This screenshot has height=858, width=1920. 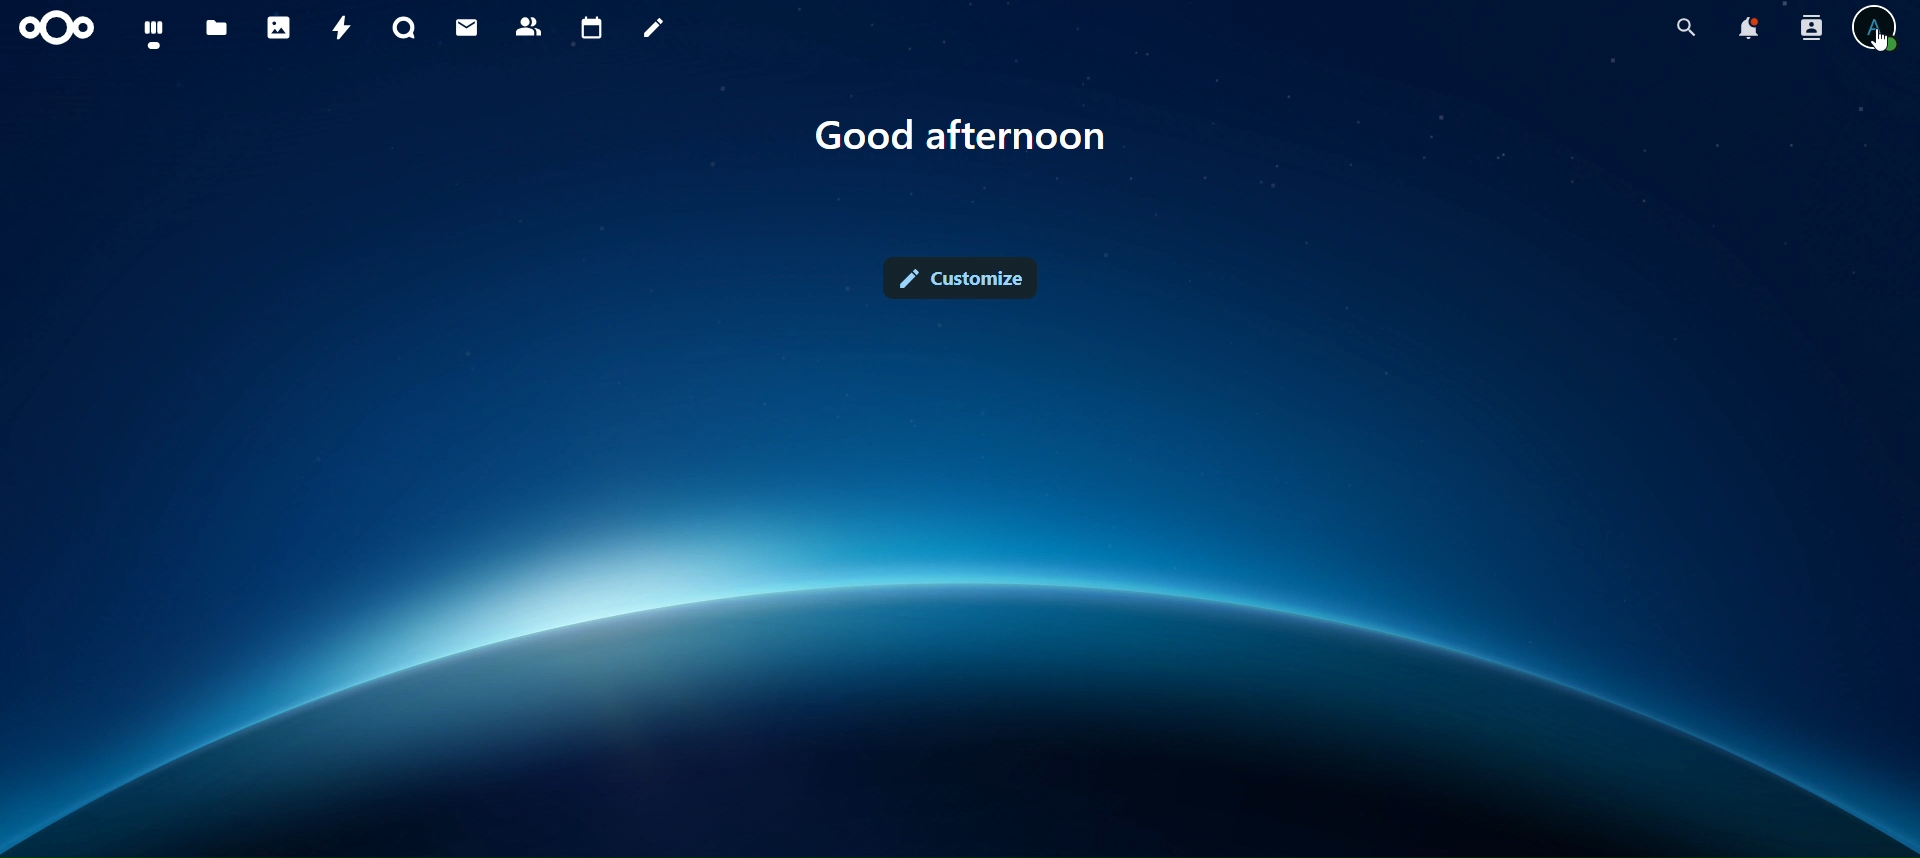 I want to click on customize, so click(x=960, y=276).